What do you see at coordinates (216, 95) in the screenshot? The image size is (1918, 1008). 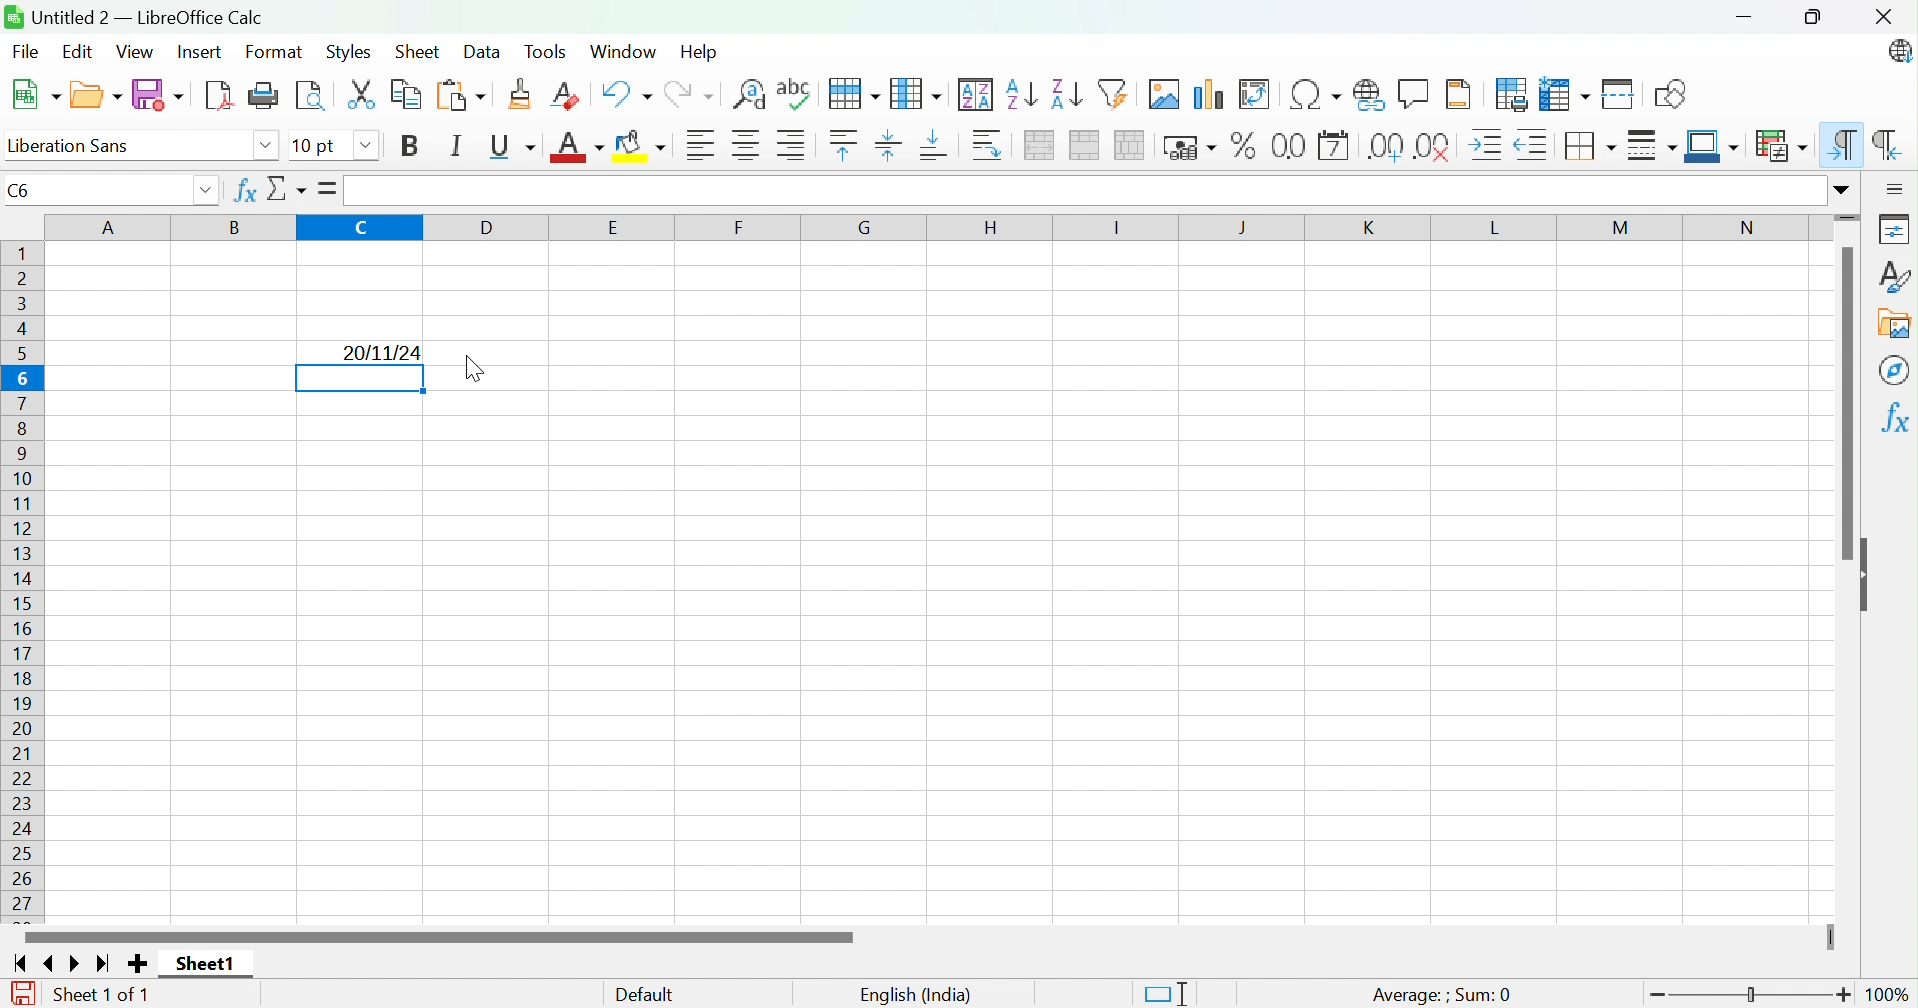 I see `Export as PDF` at bounding box center [216, 95].